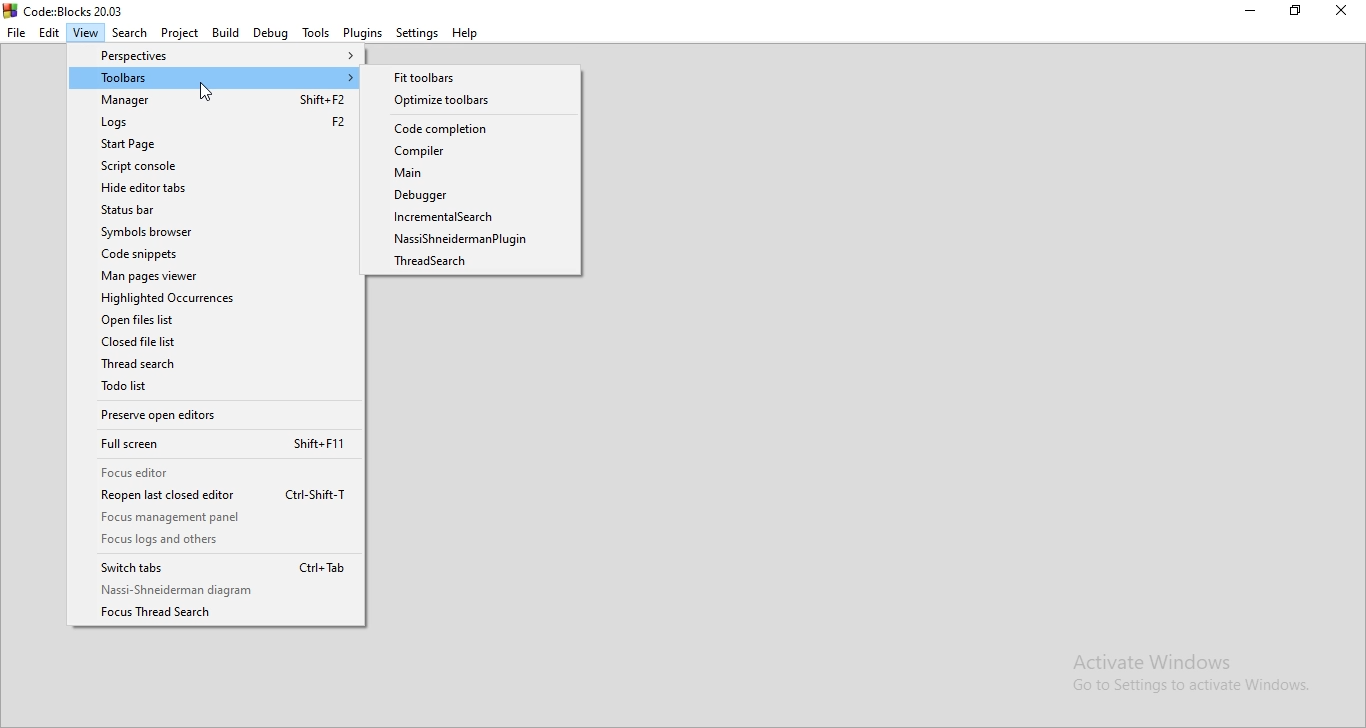 Image resolution: width=1366 pixels, height=728 pixels. Describe the element at coordinates (1341, 15) in the screenshot. I see `Close` at that location.